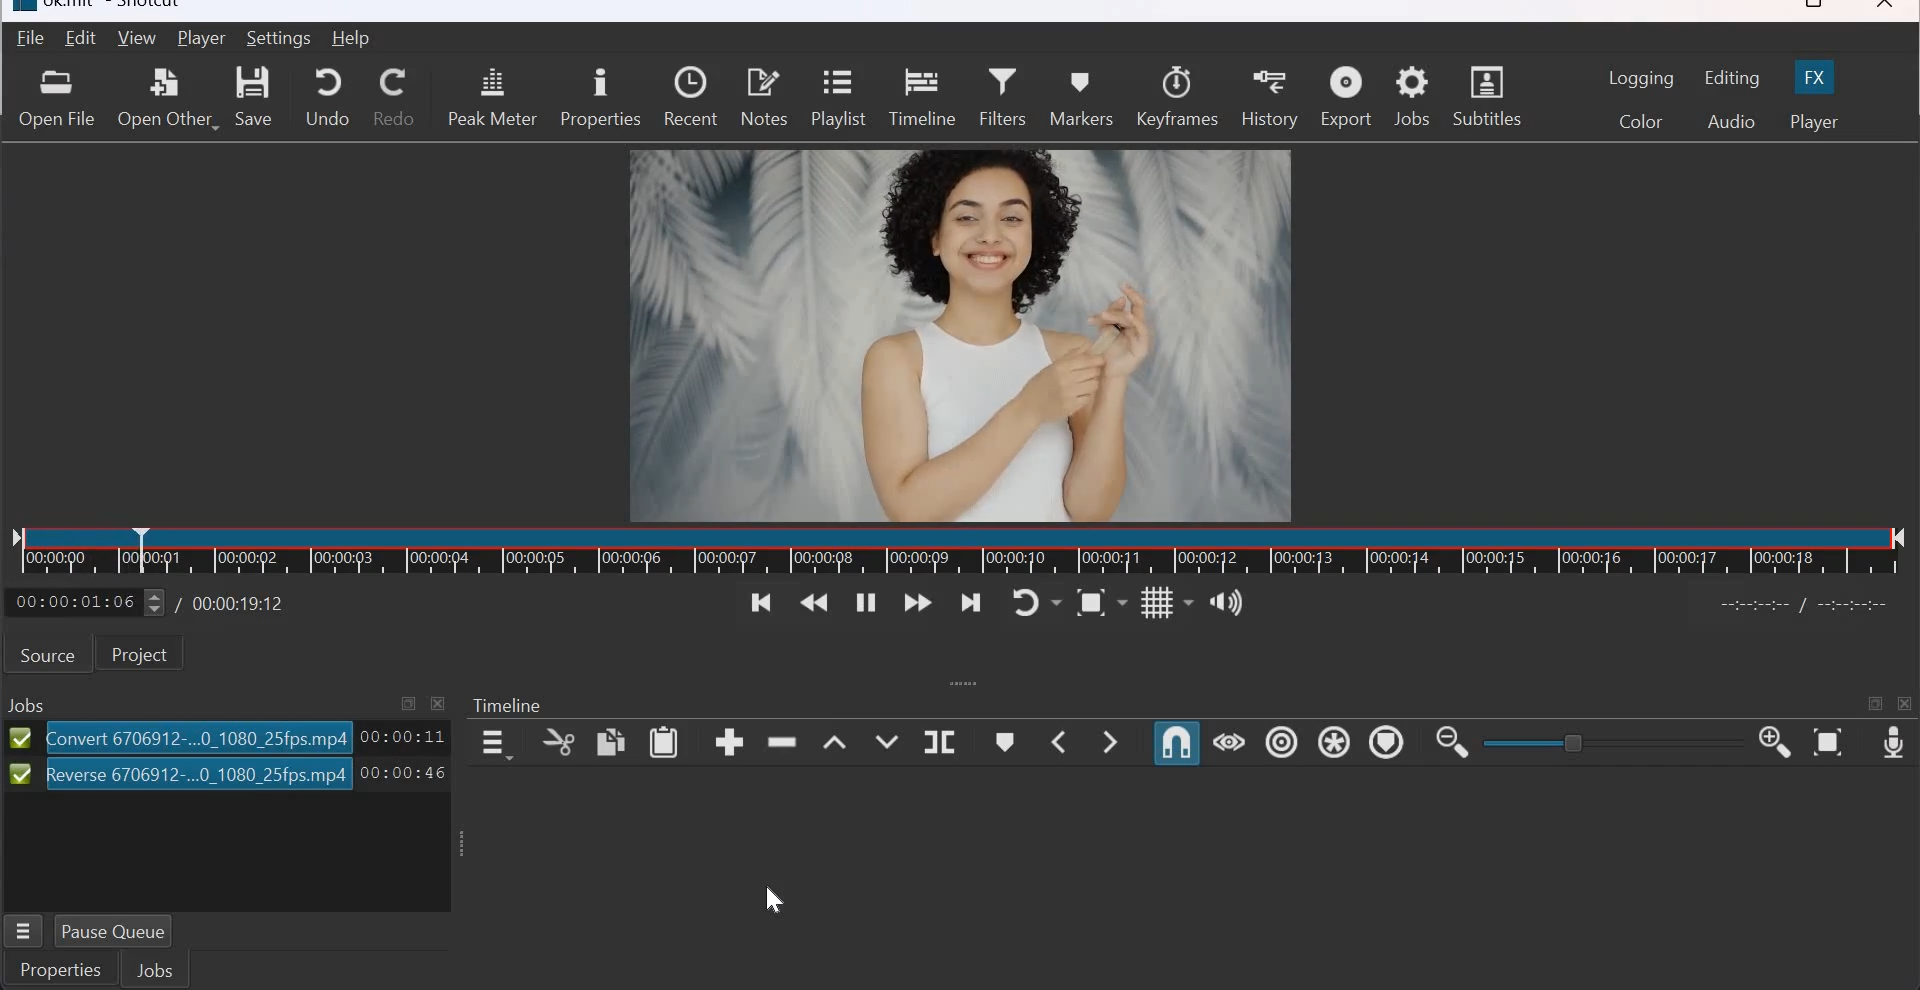  What do you see at coordinates (1452, 745) in the screenshot?
I see `Zoom Timeline out` at bounding box center [1452, 745].